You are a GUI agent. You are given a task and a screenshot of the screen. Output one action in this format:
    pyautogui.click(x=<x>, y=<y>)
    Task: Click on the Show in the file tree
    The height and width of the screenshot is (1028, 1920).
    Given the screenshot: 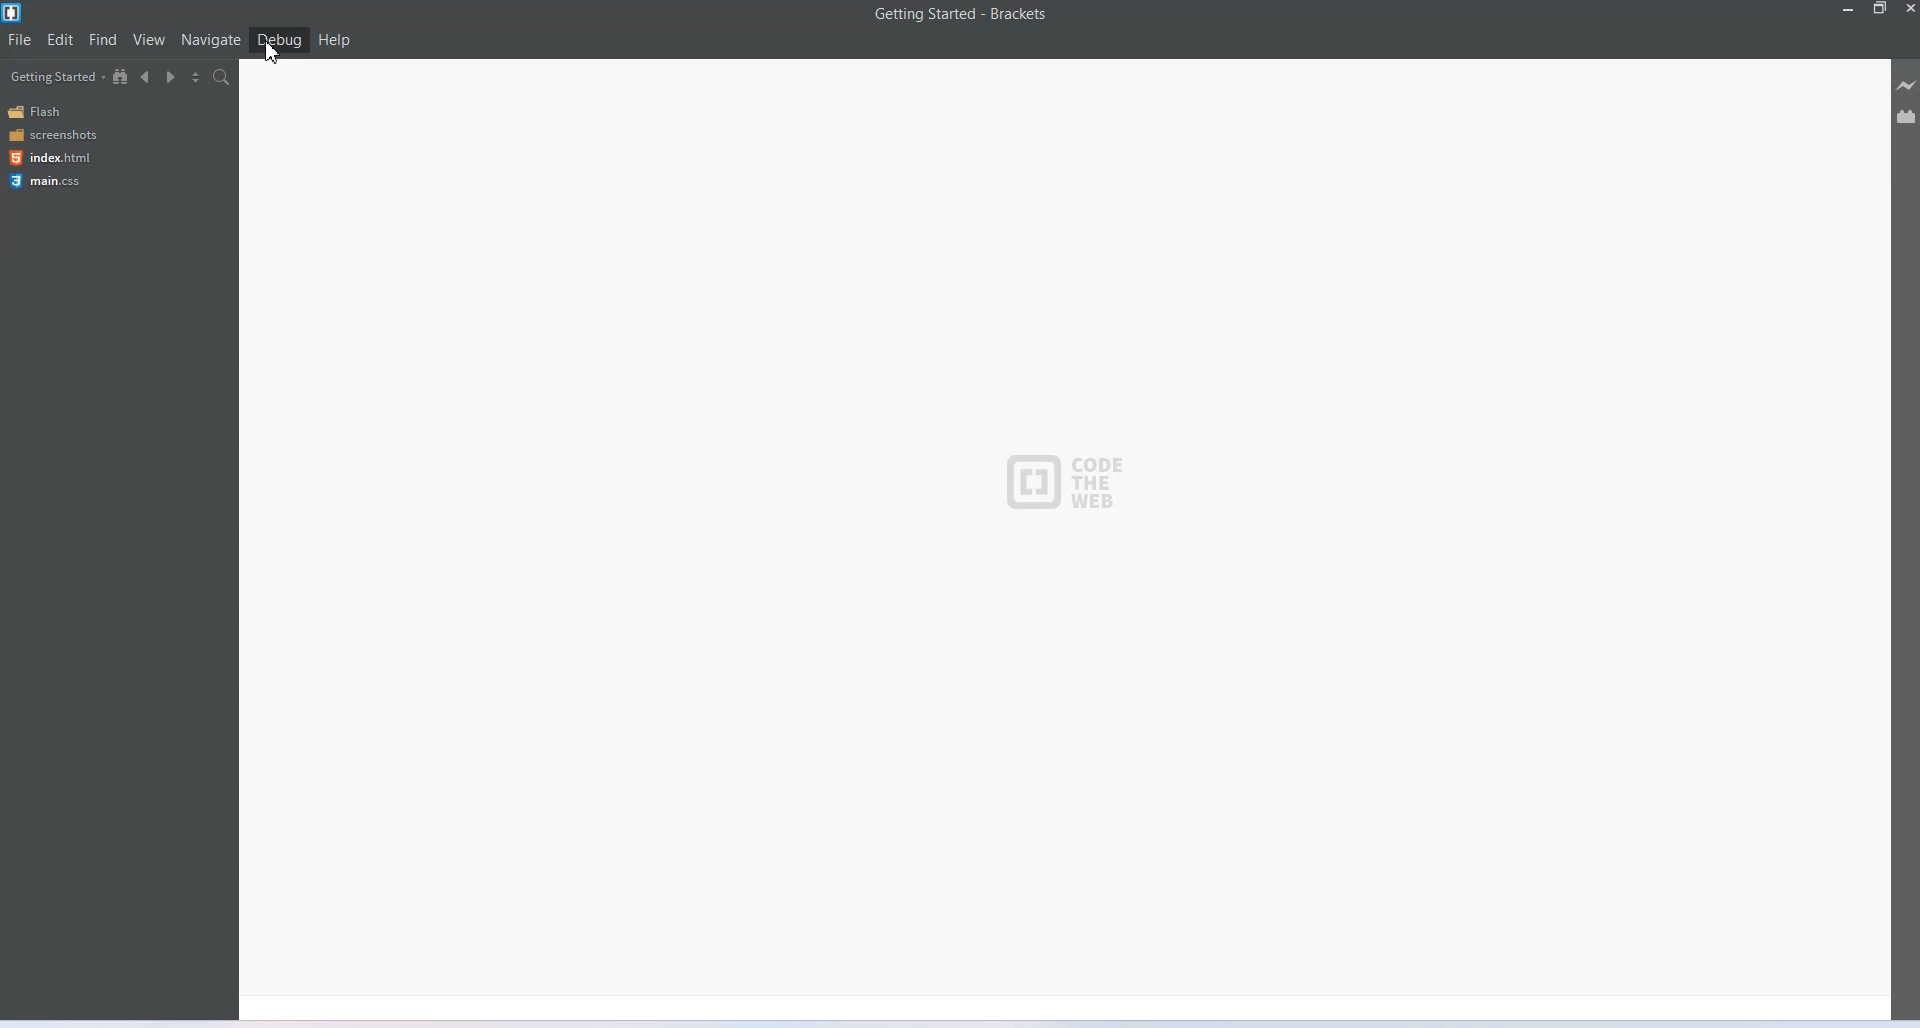 What is the action you would take?
    pyautogui.click(x=121, y=76)
    